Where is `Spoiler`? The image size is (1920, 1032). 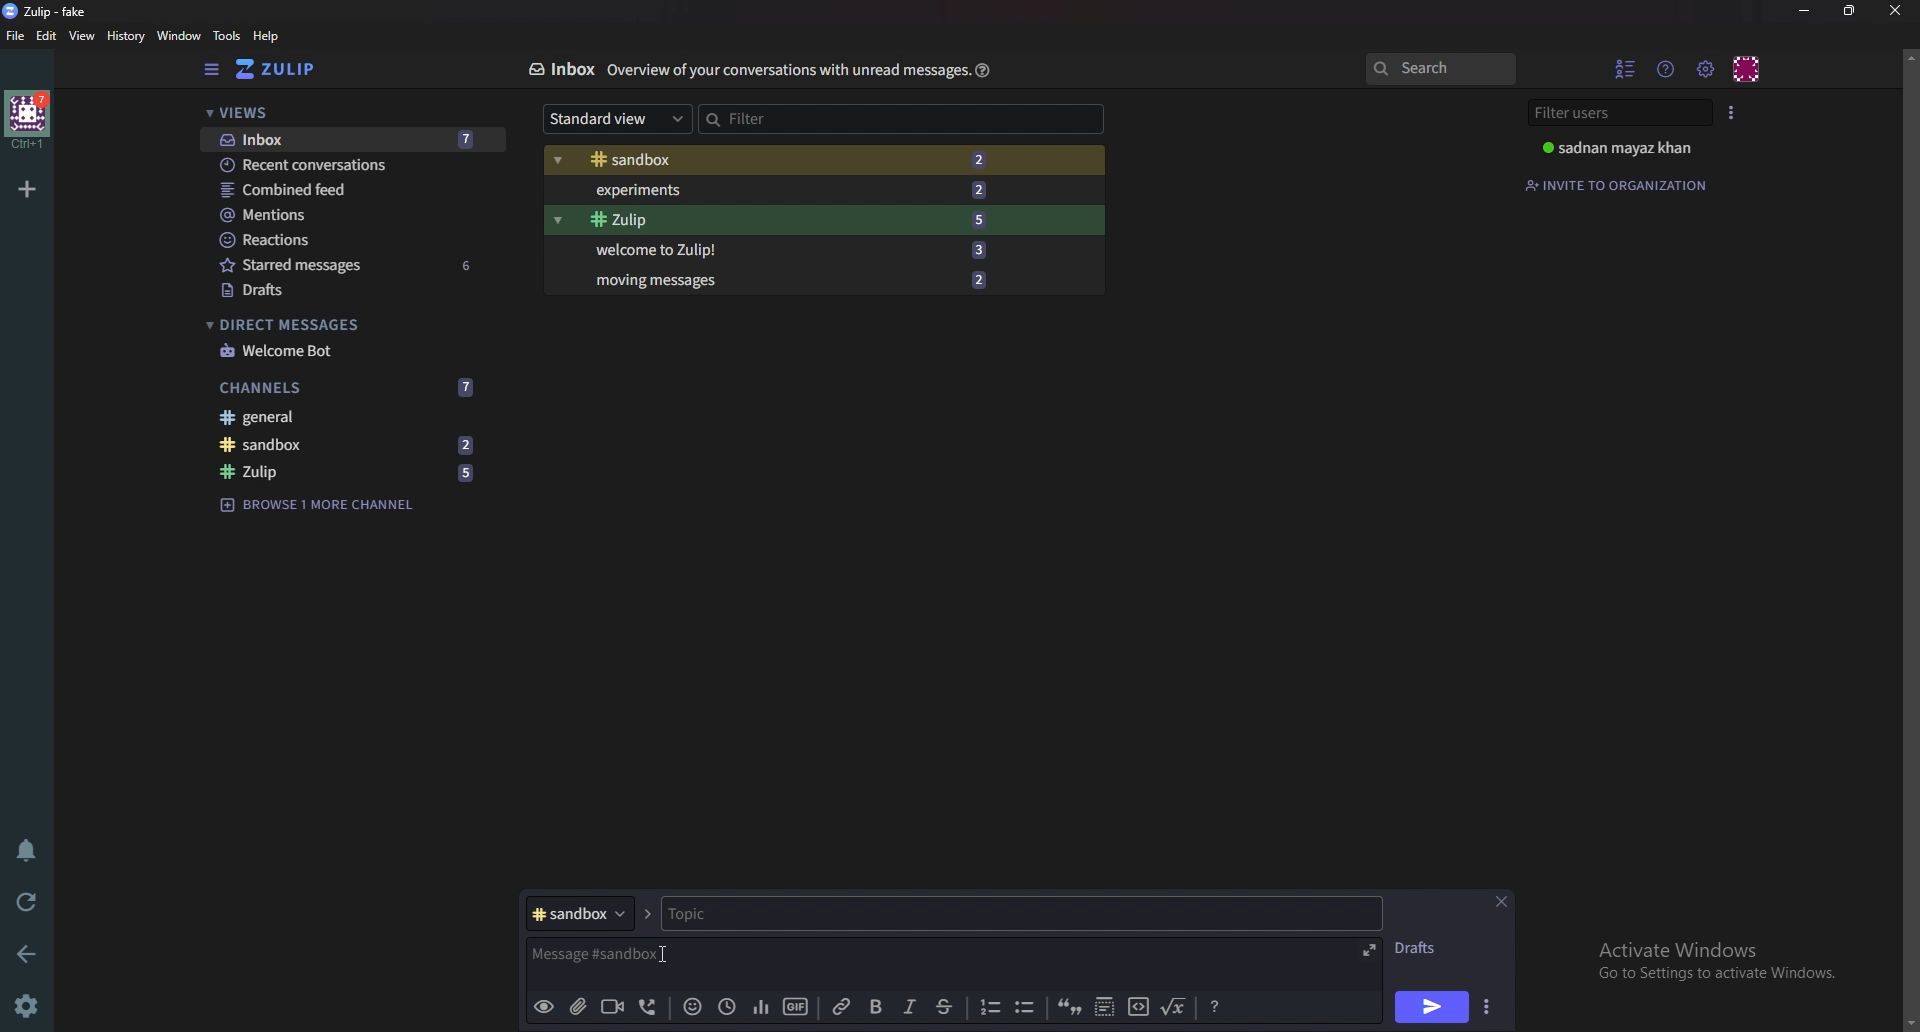 Spoiler is located at coordinates (1102, 1009).